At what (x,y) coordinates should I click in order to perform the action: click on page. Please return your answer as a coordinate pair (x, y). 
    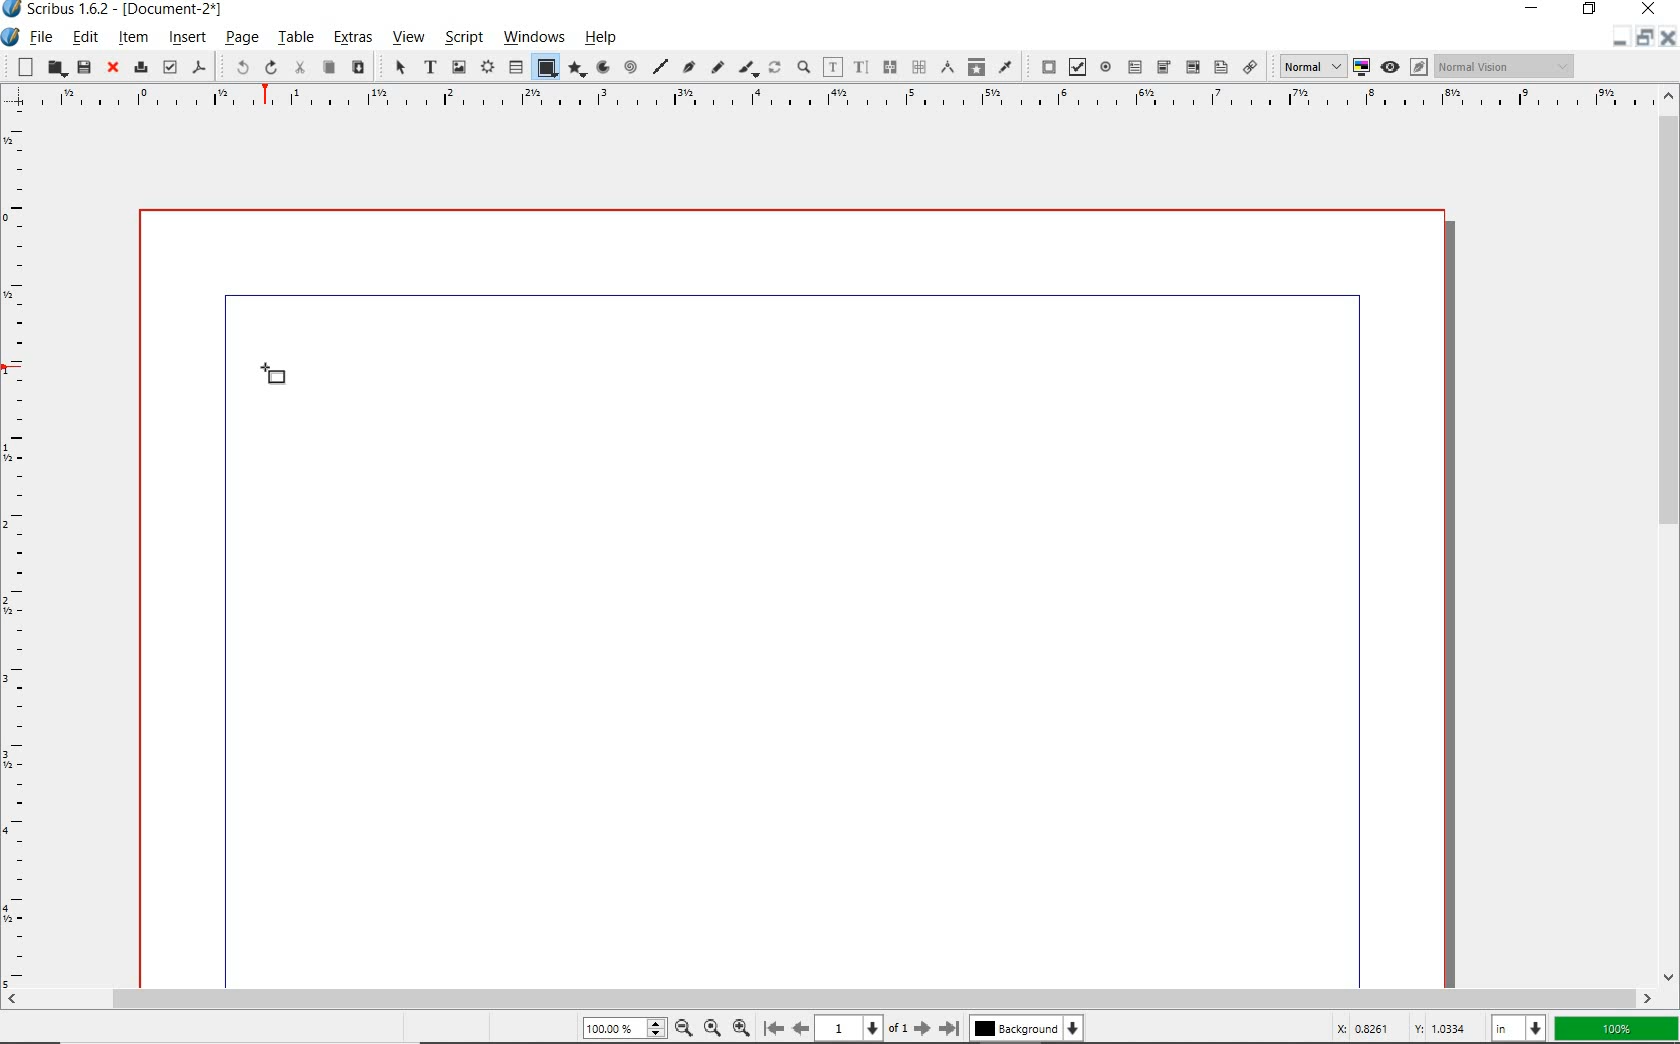
    Looking at the image, I should click on (242, 37).